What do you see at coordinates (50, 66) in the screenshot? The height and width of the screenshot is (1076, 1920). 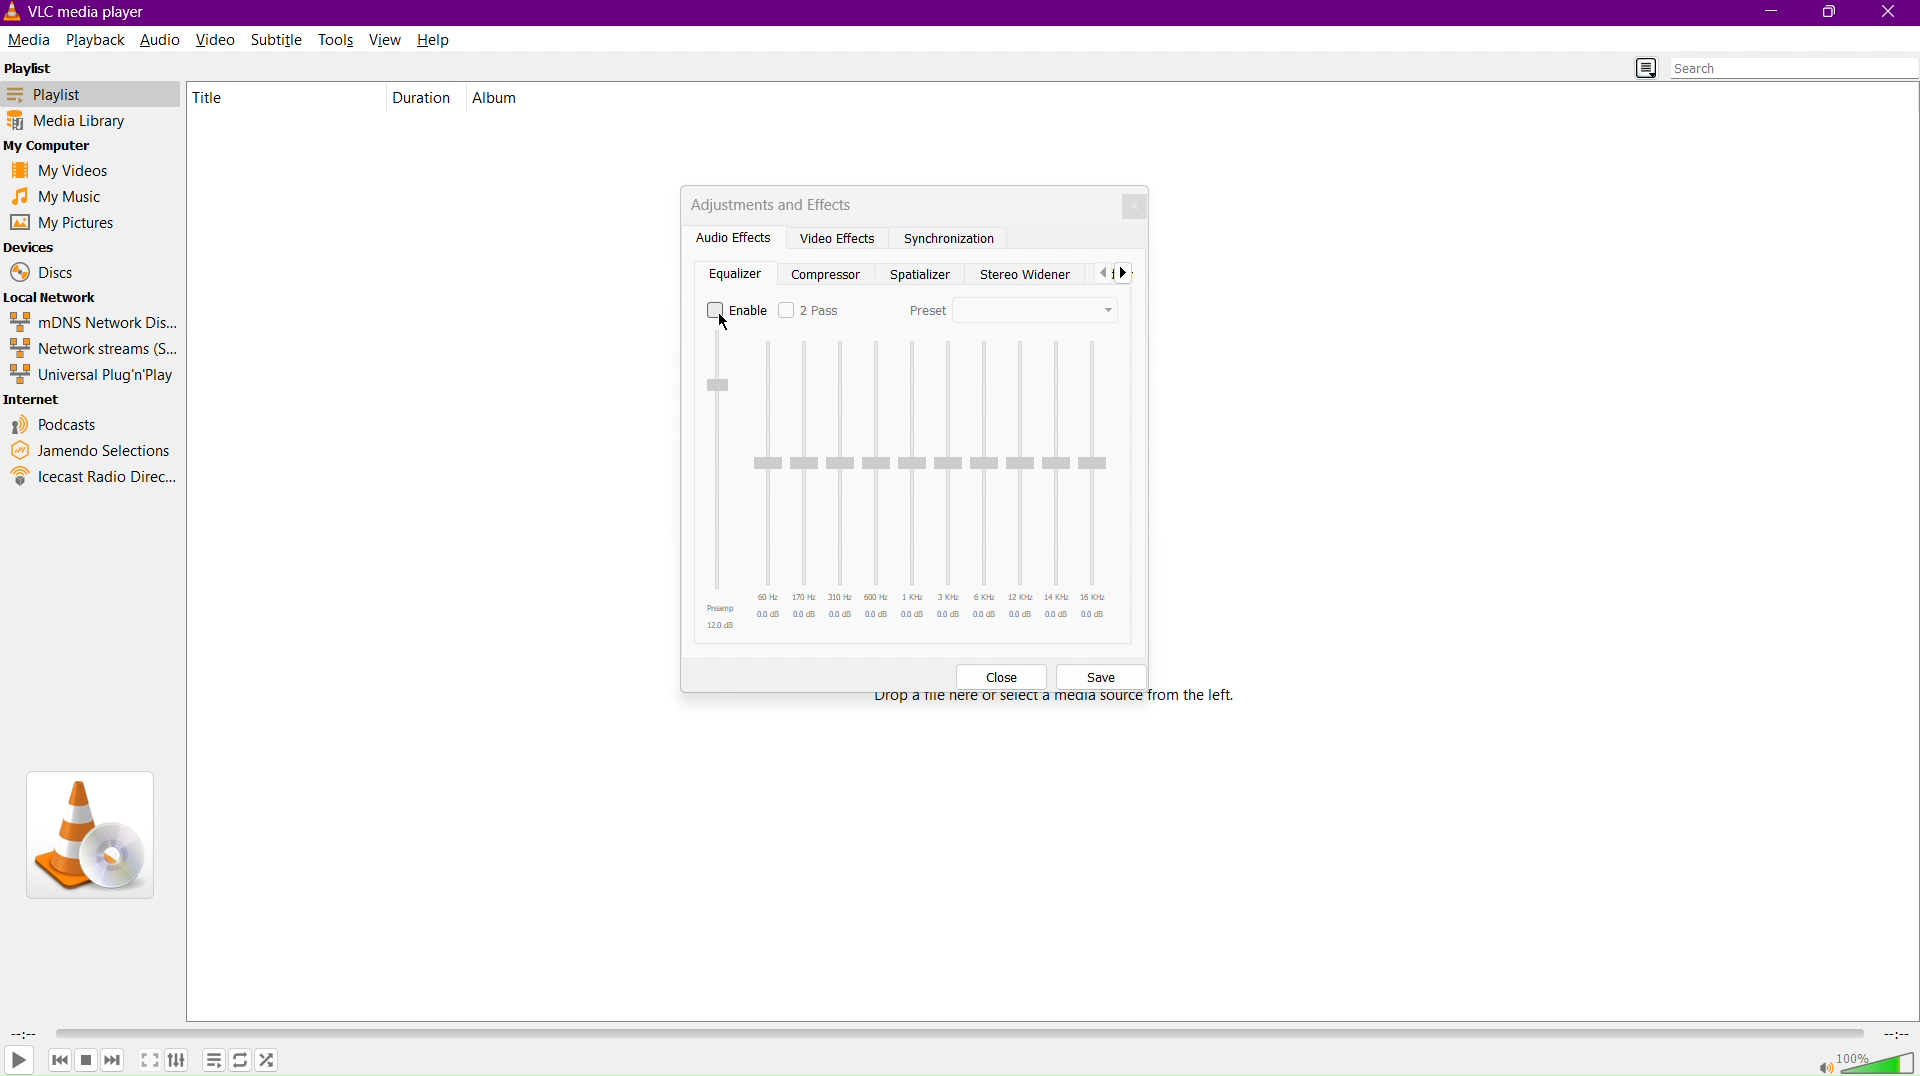 I see `Playlist` at bounding box center [50, 66].